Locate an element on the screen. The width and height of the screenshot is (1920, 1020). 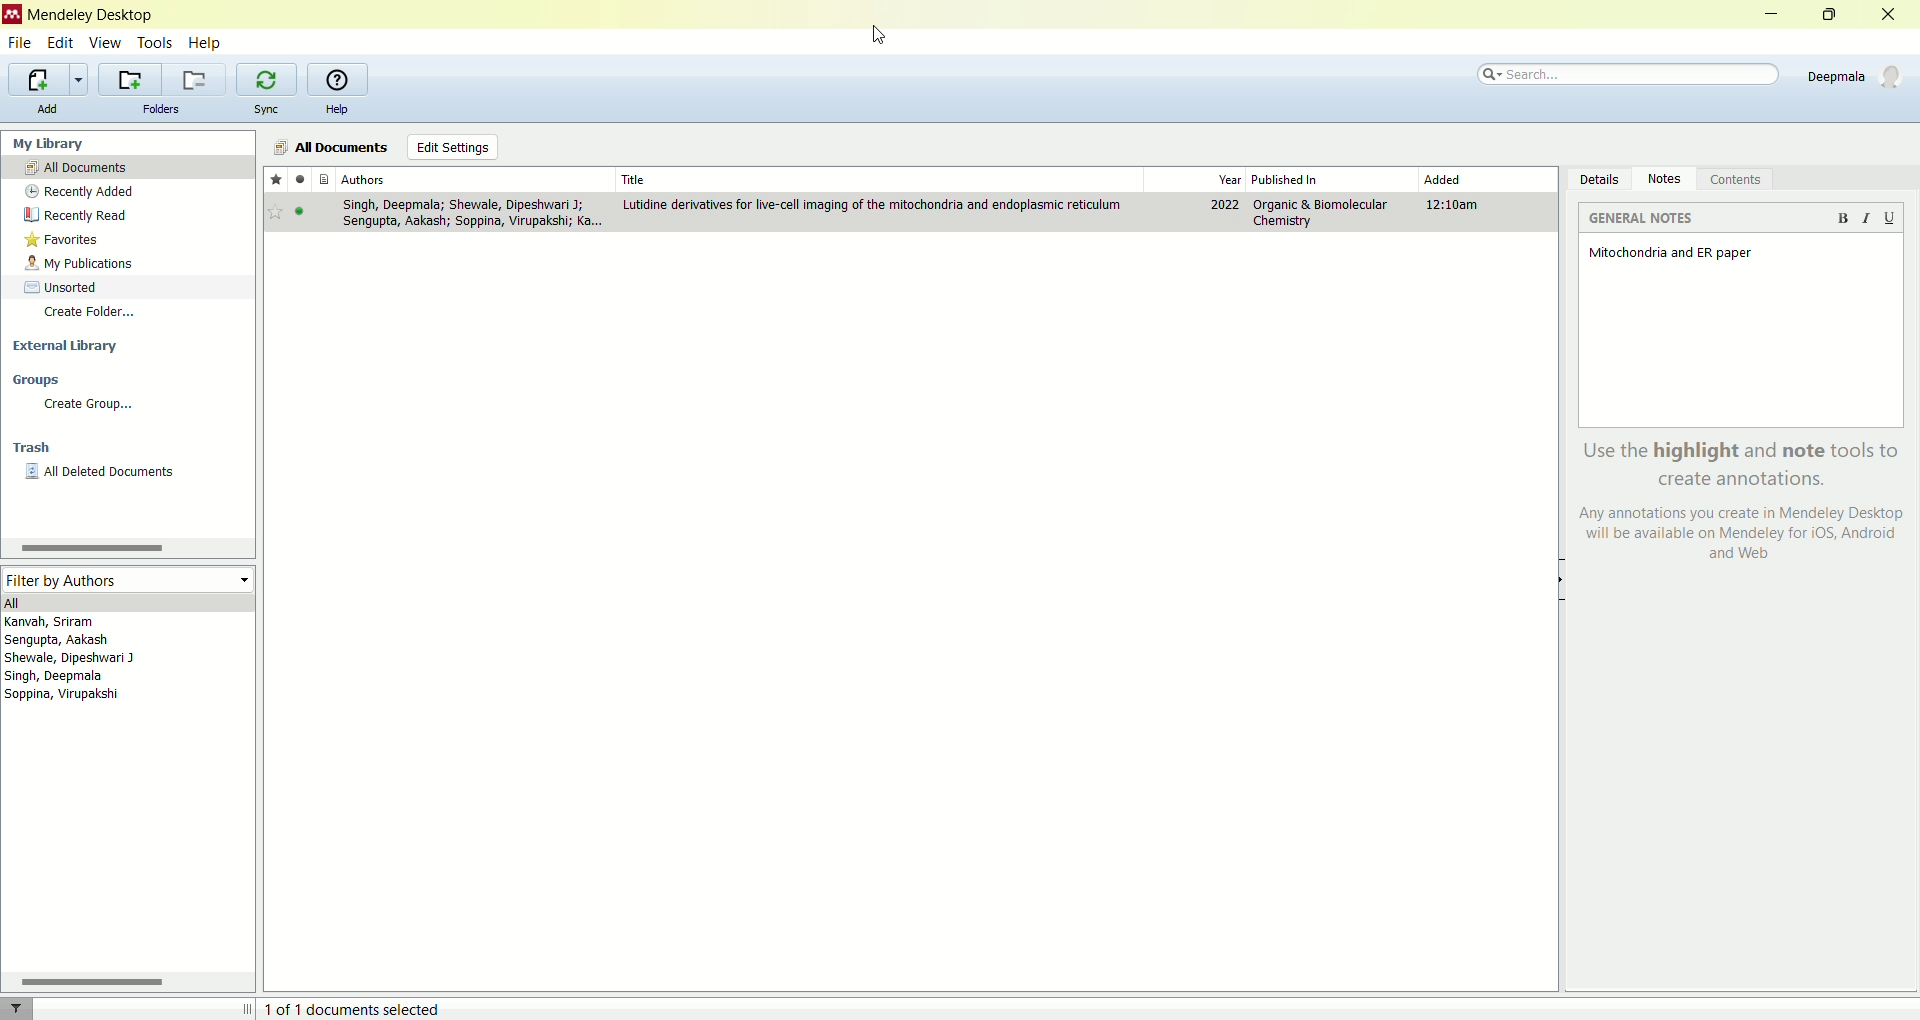
recently added is located at coordinates (126, 192).